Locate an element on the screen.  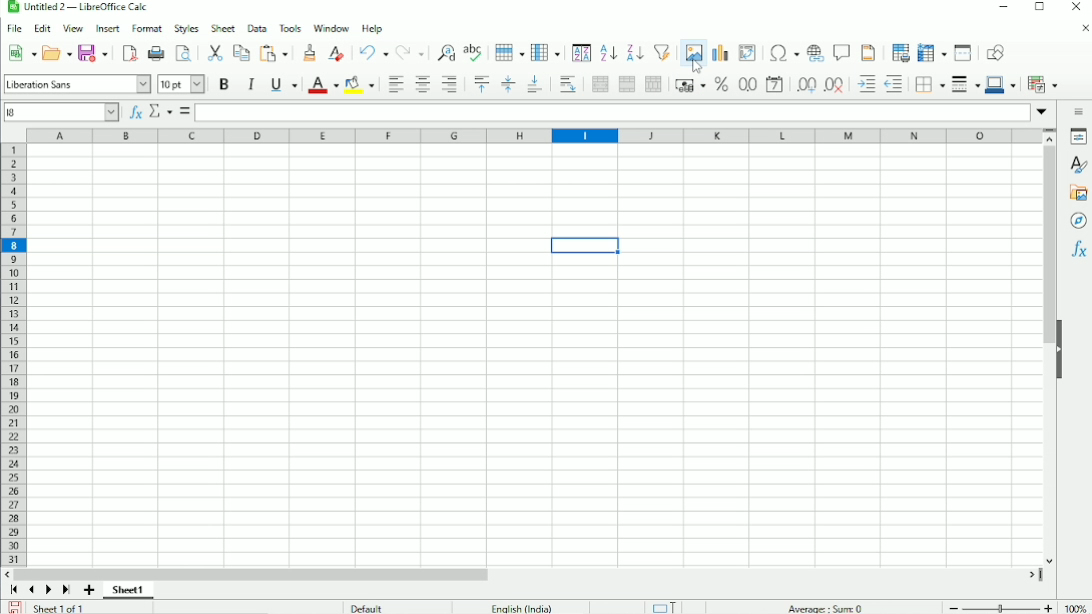
Open is located at coordinates (55, 52).